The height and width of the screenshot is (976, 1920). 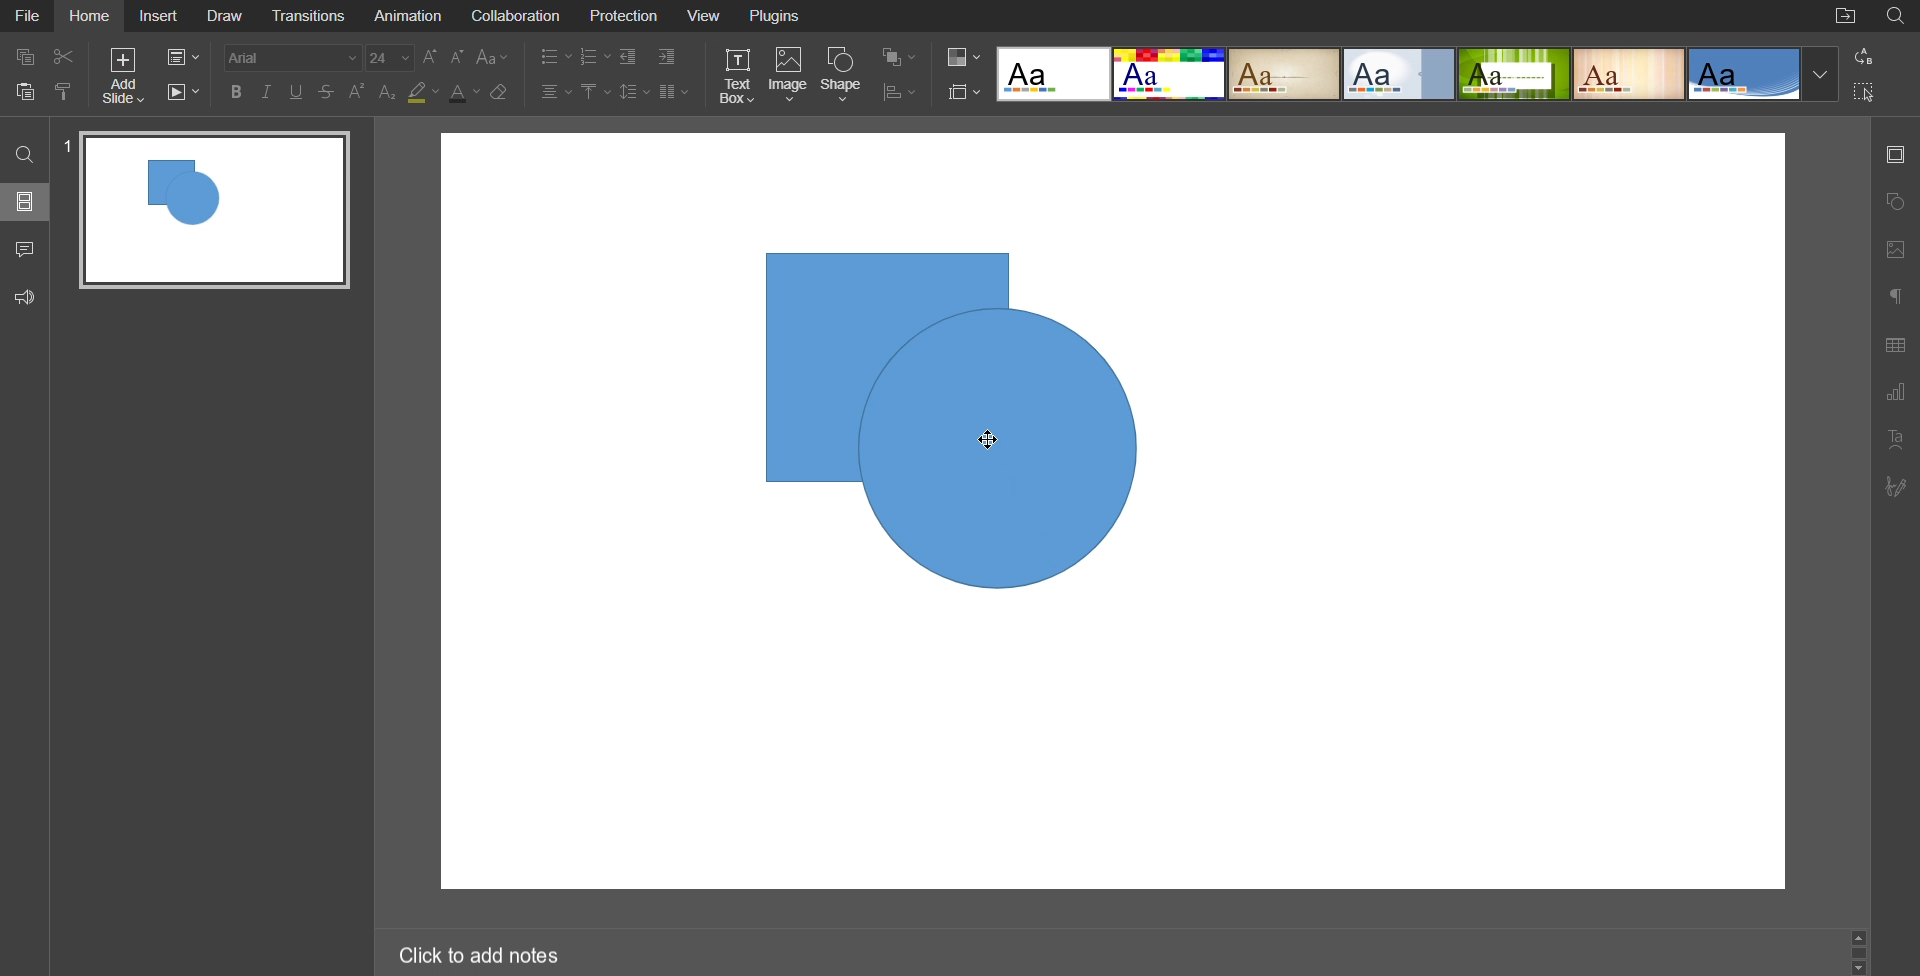 I want to click on Decrease Indent, so click(x=630, y=57).